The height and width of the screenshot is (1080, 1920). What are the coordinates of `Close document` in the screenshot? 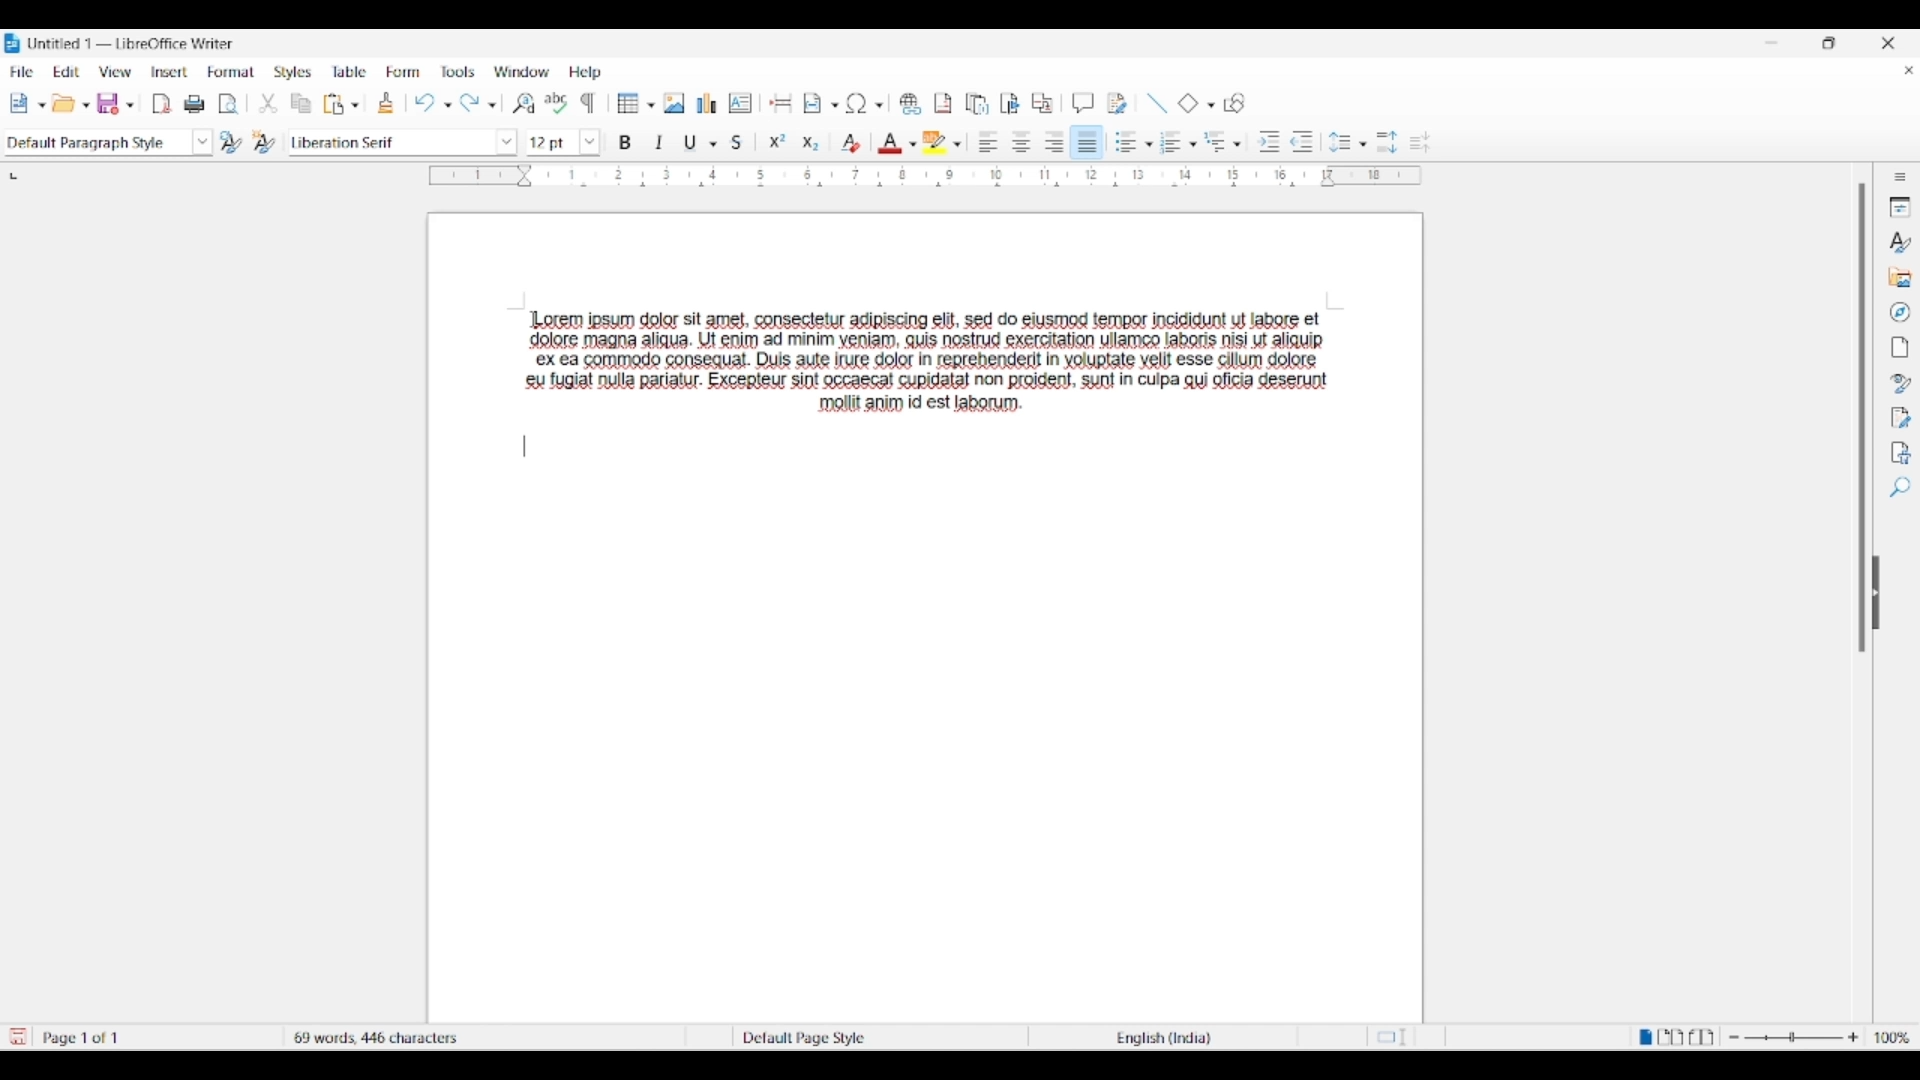 It's located at (1909, 70).